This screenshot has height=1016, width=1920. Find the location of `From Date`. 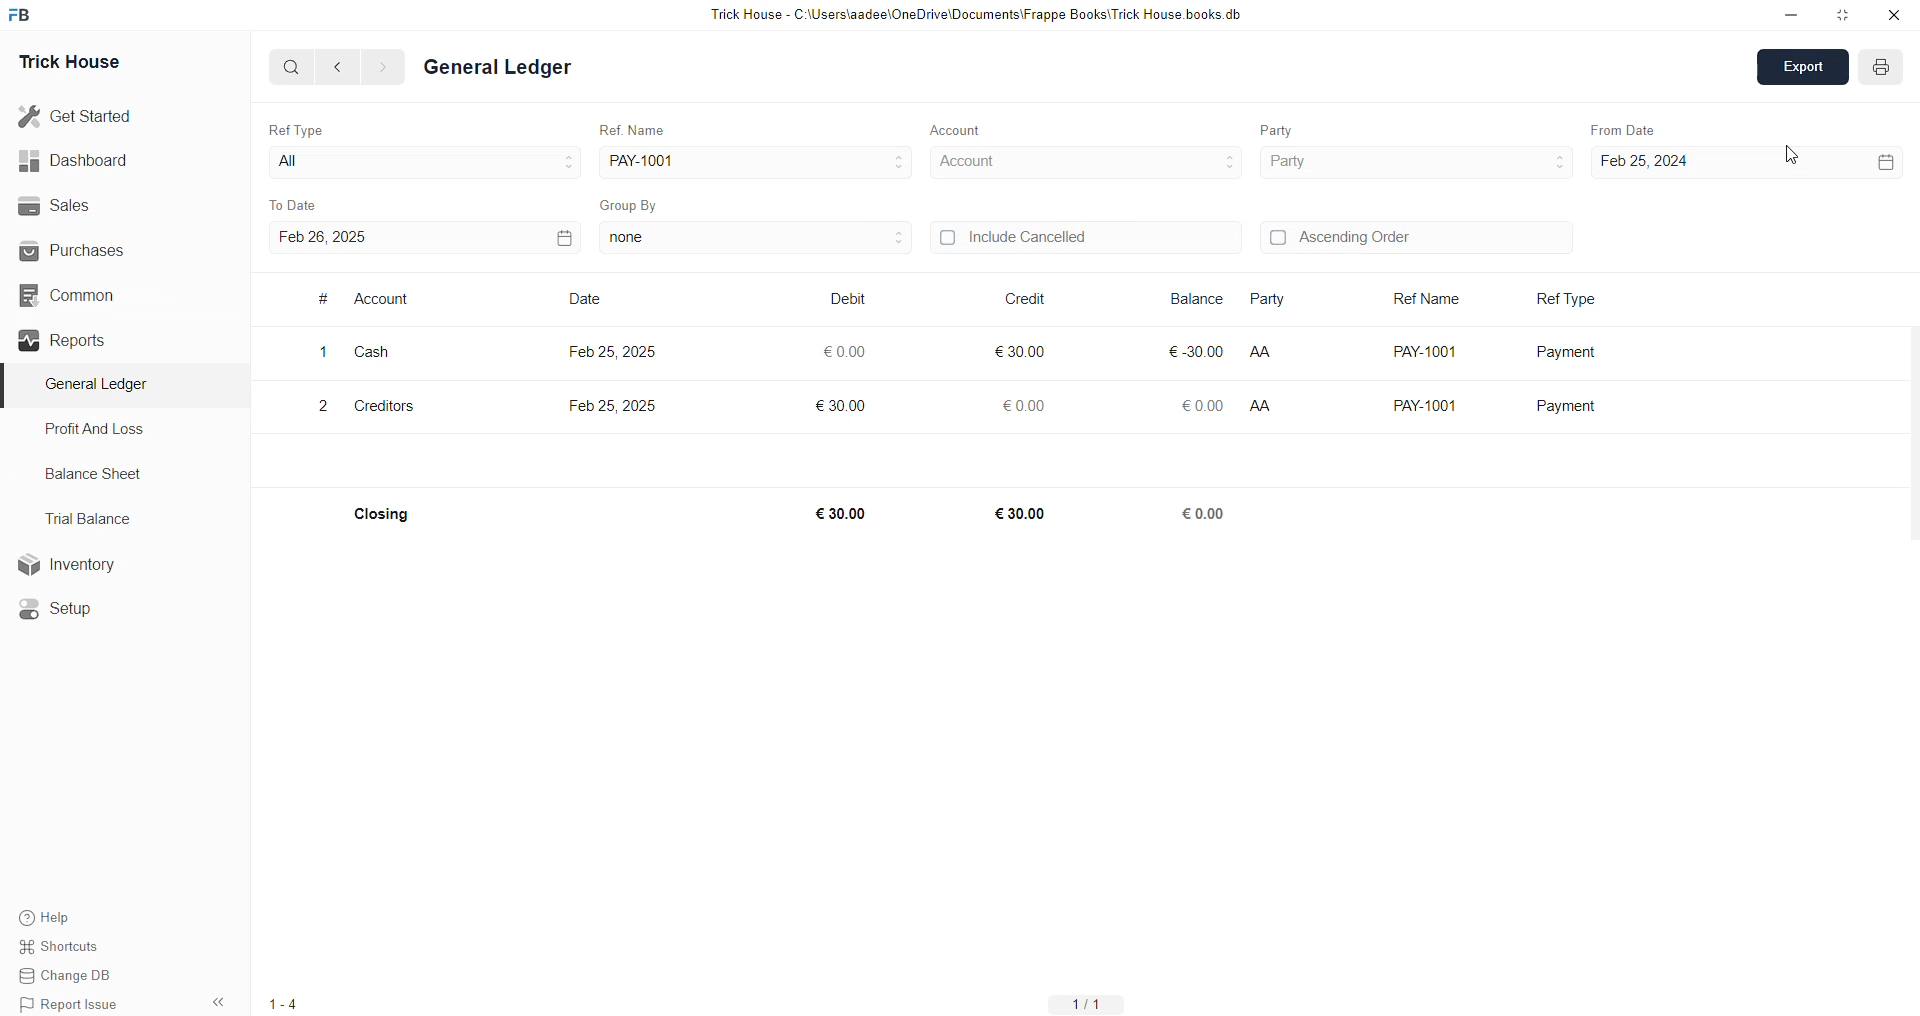

From Date is located at coordinates (1625, 128).